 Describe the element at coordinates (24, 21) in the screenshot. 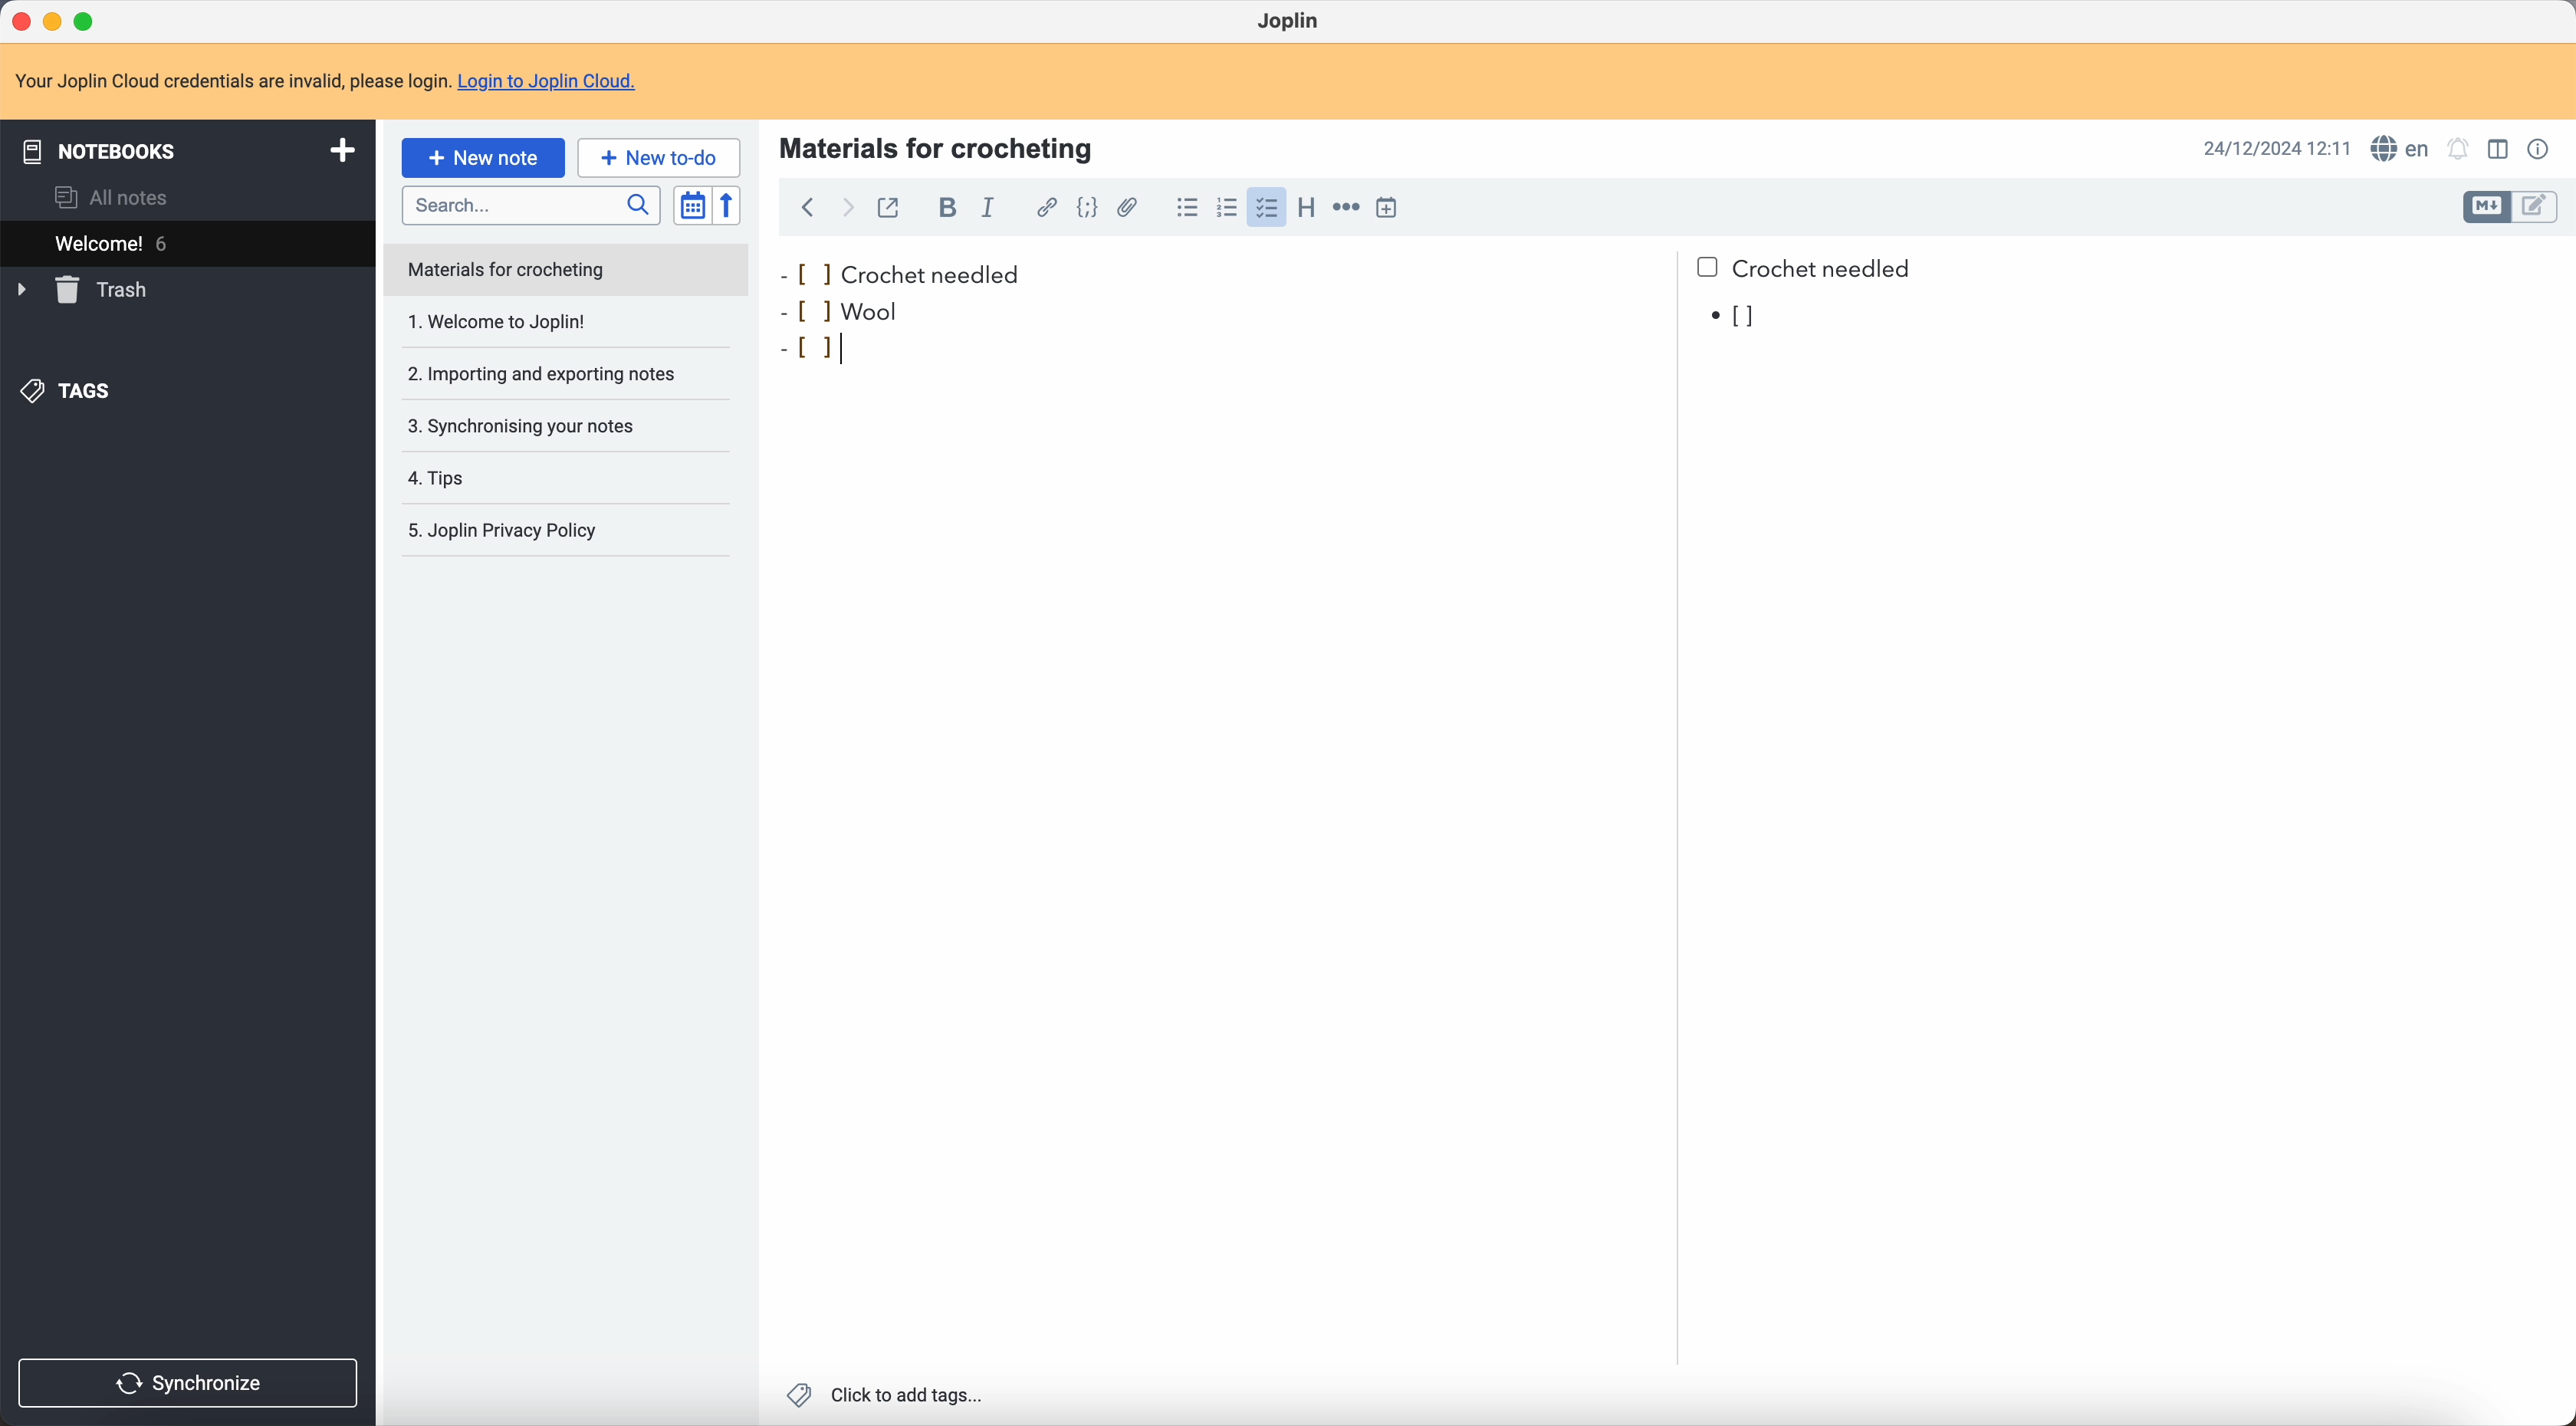

I see `close` at that location.